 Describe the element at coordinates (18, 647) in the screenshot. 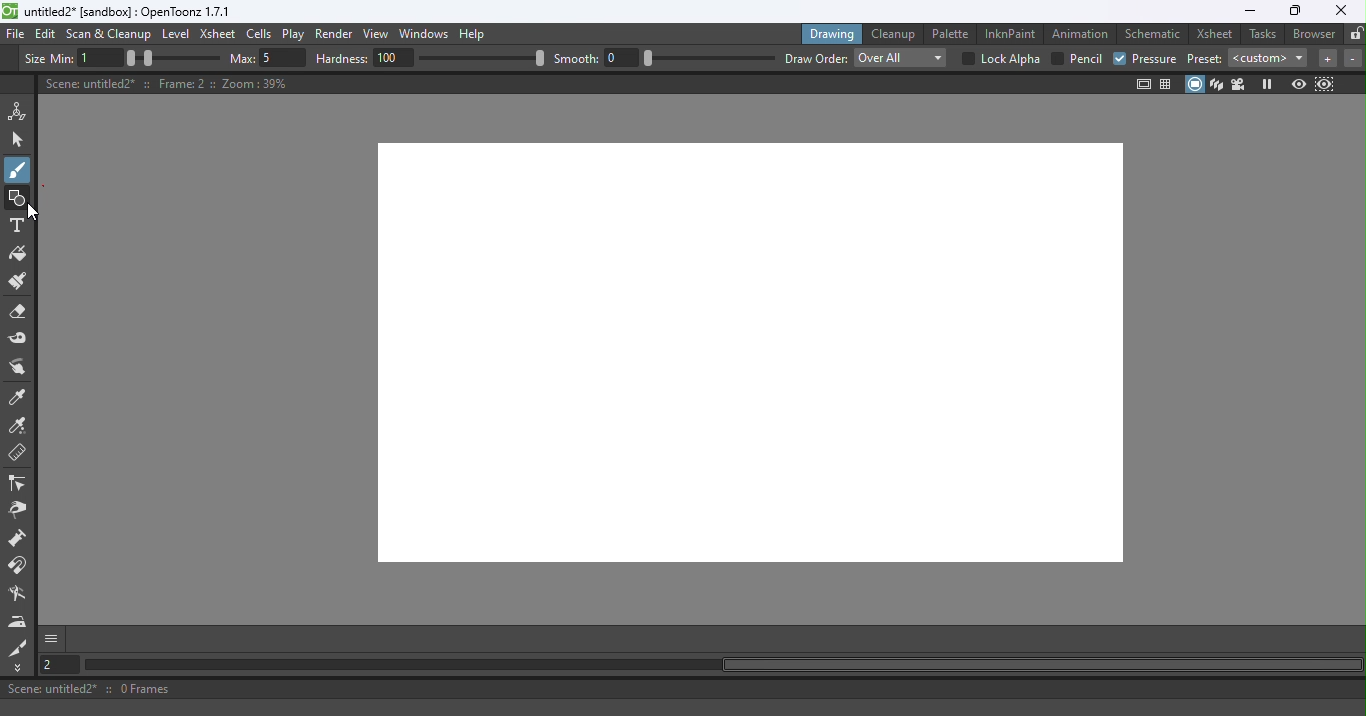

I see `Cutter tool` at that location.